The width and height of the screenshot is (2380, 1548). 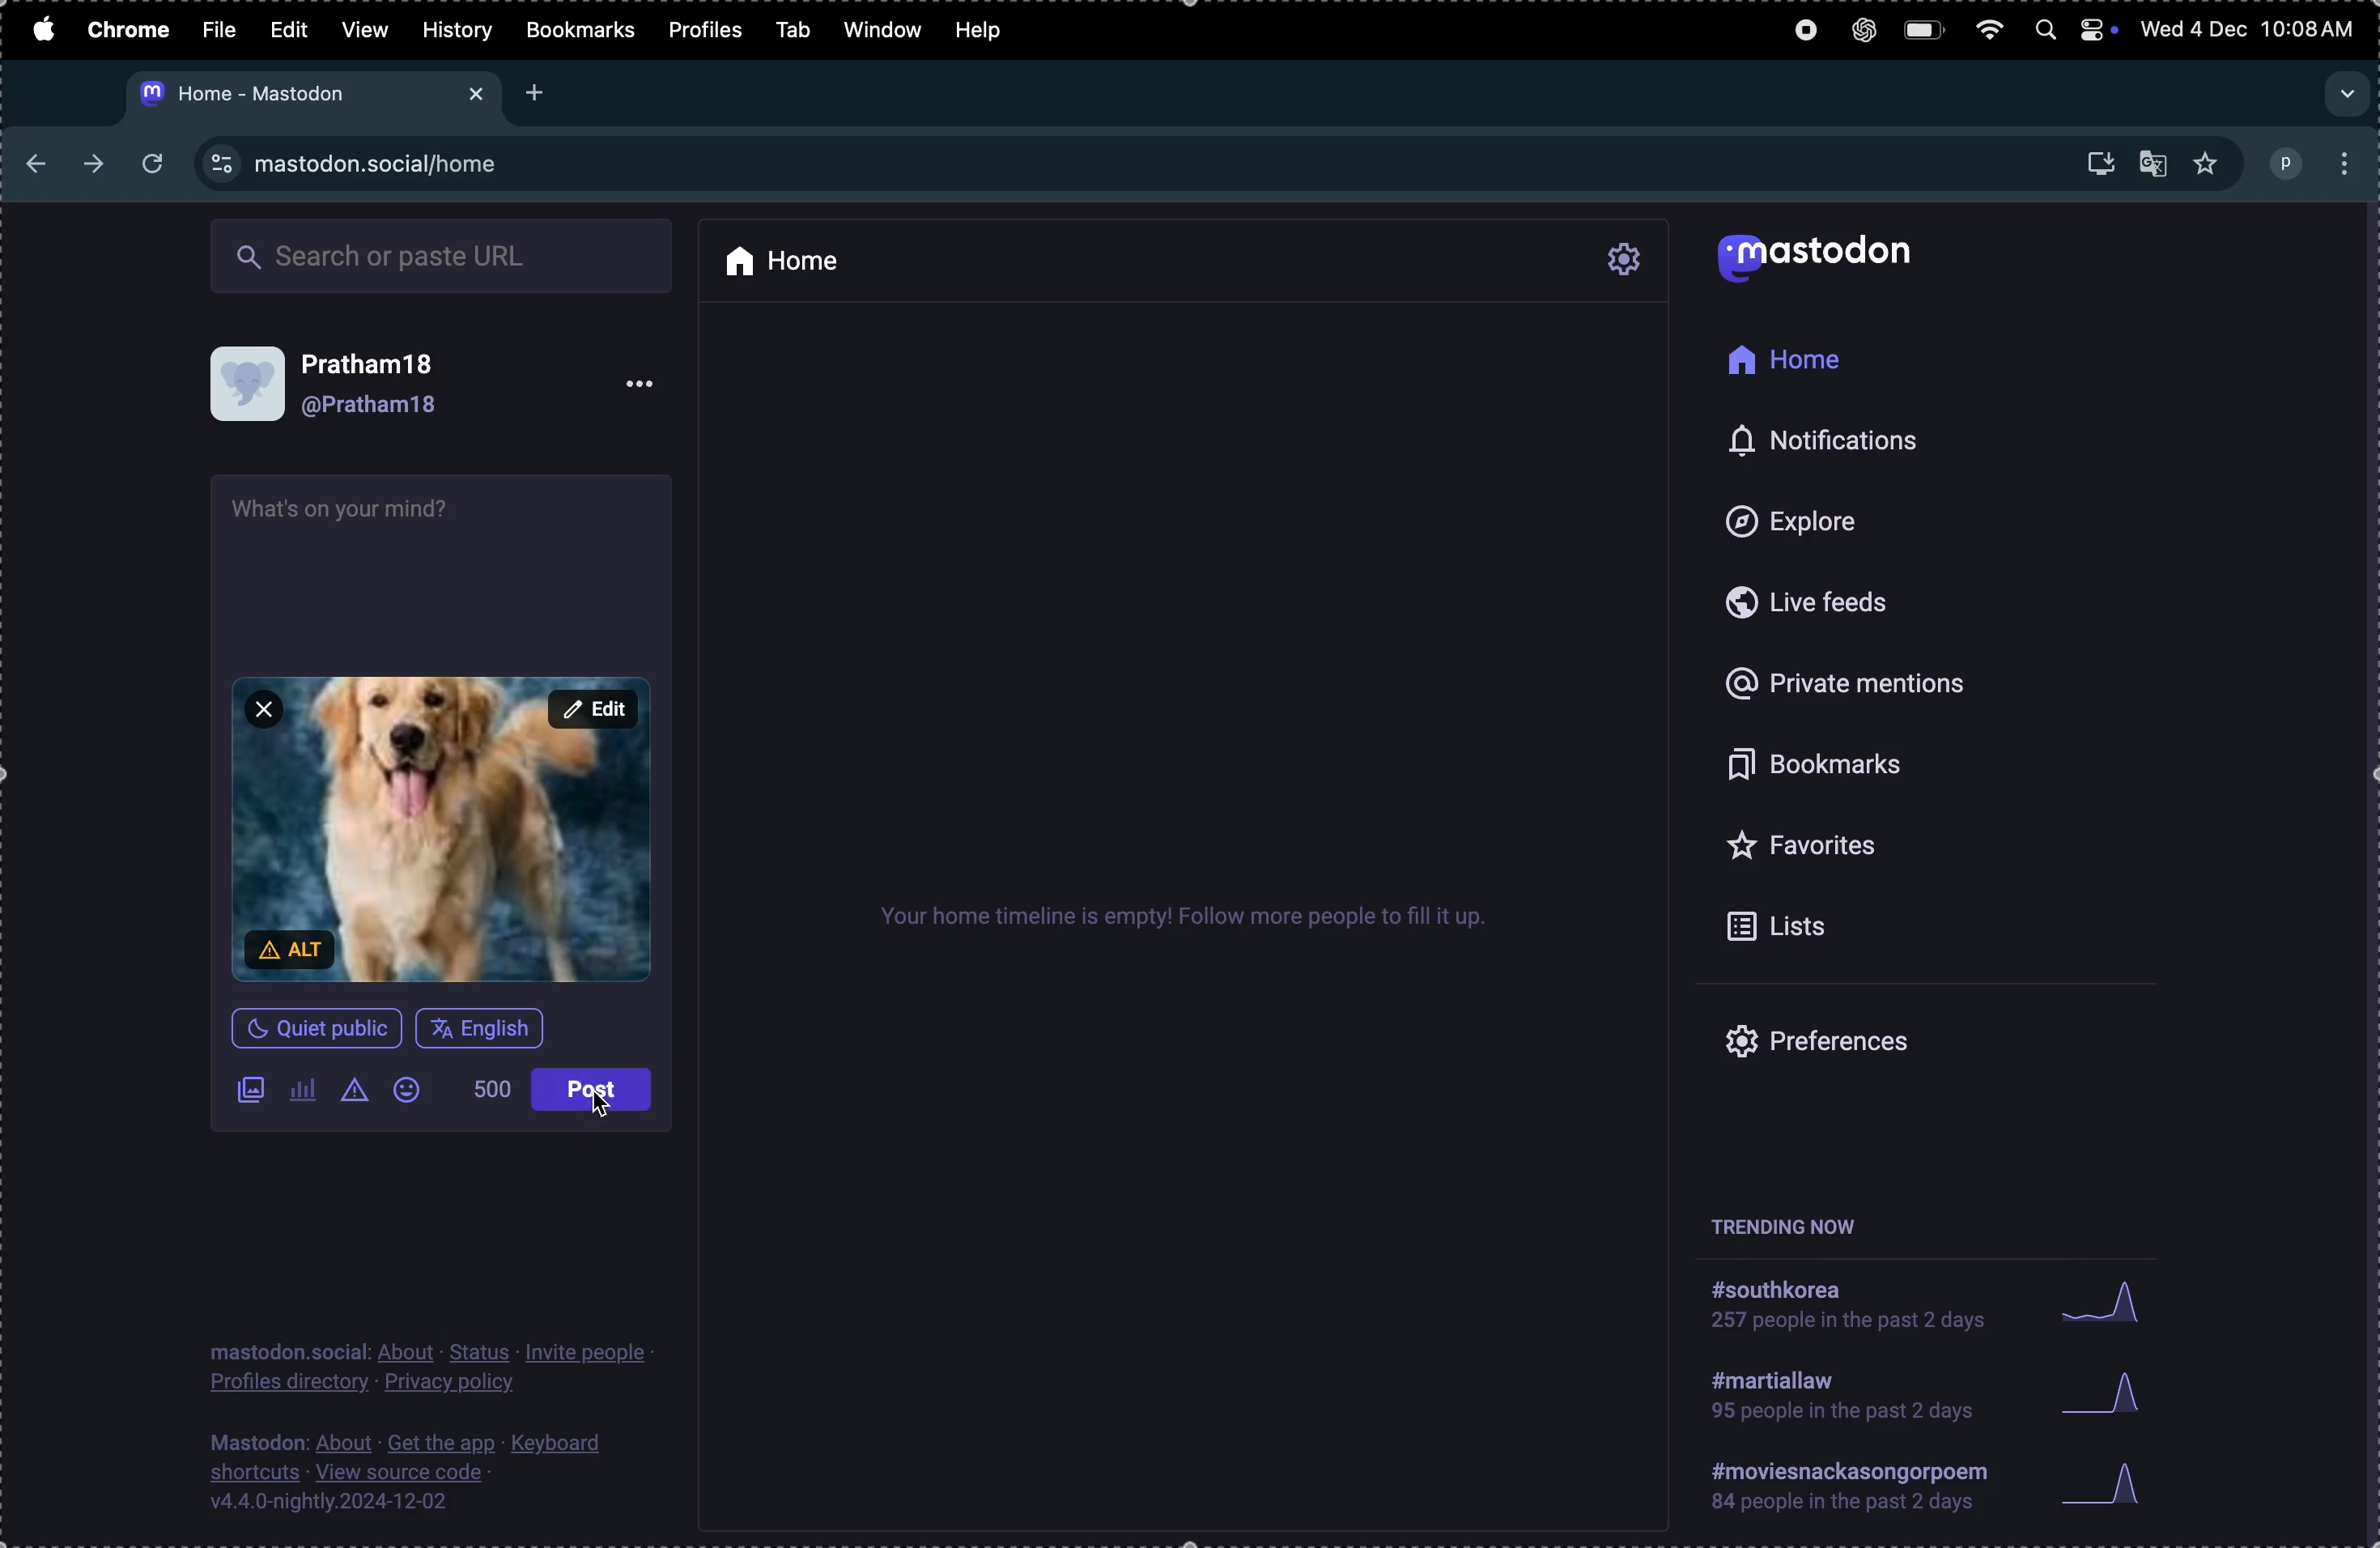 I want to click on Private mentions, so click(x=1875, y=677).